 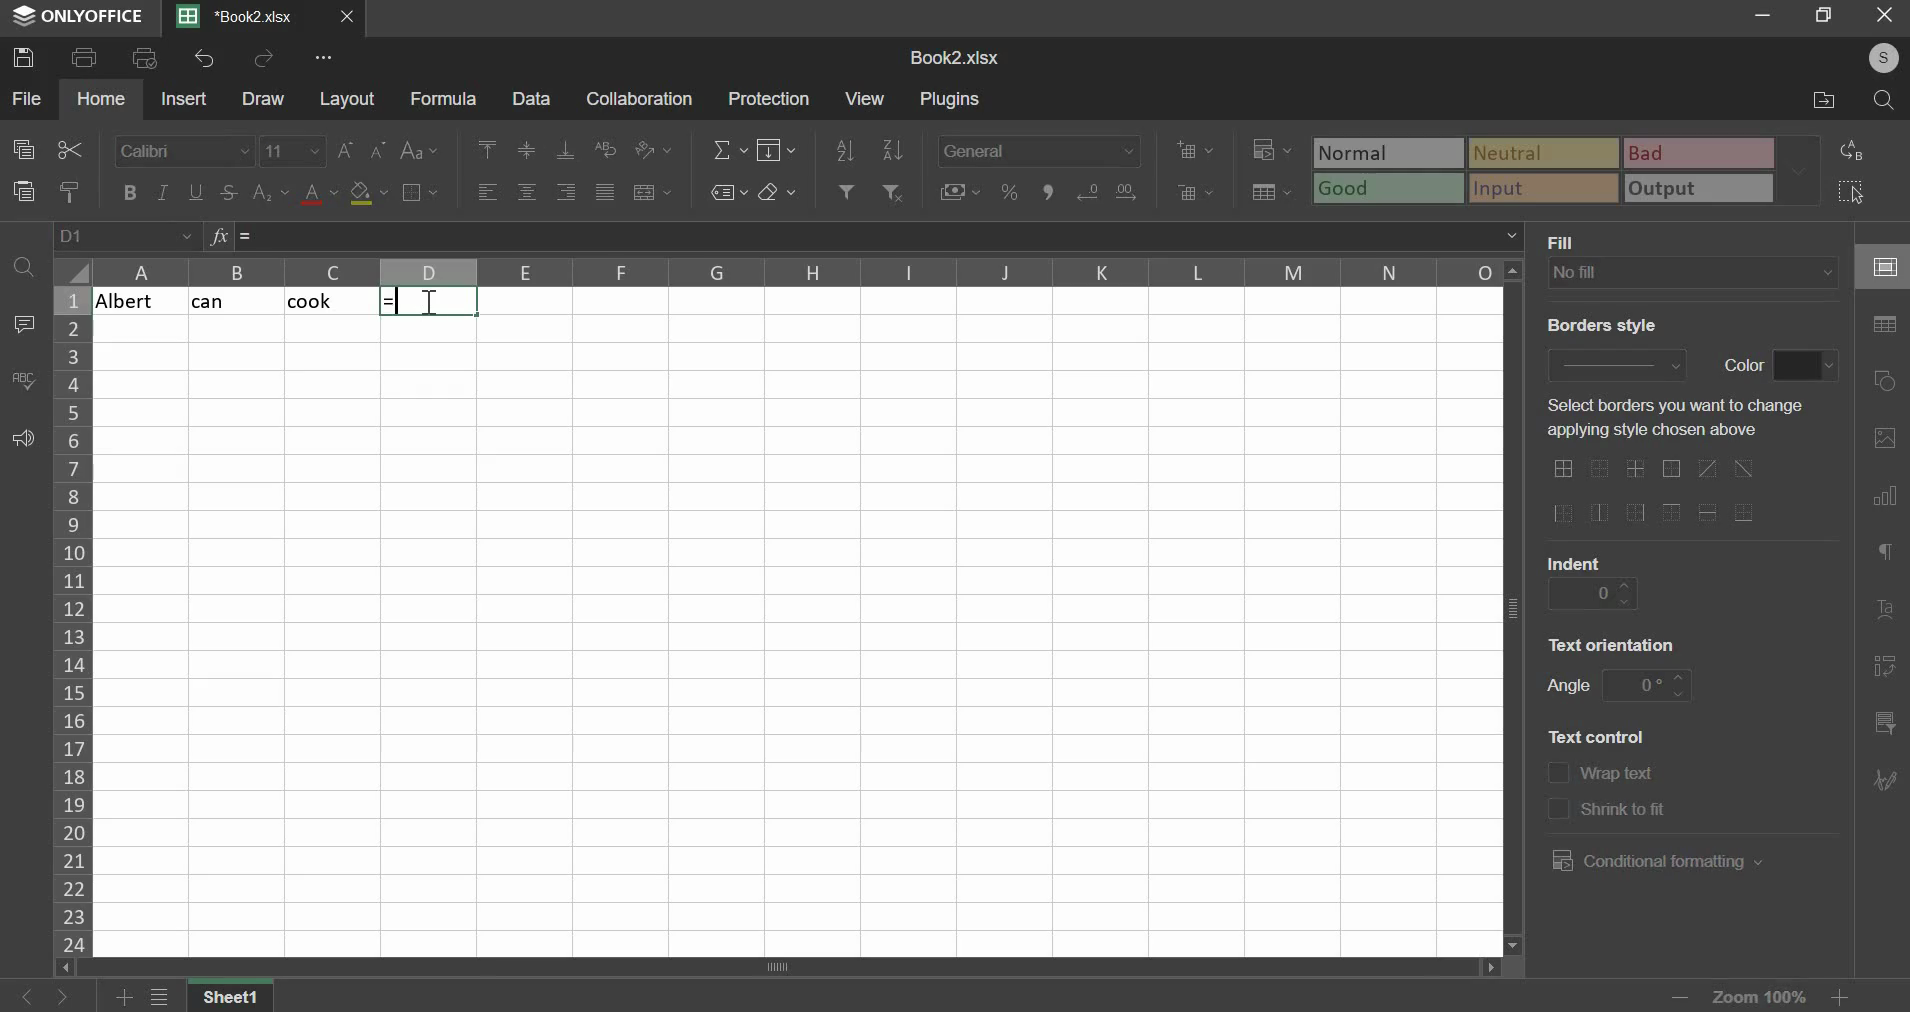 I want to click on angle, so click(x=1649, y=683).